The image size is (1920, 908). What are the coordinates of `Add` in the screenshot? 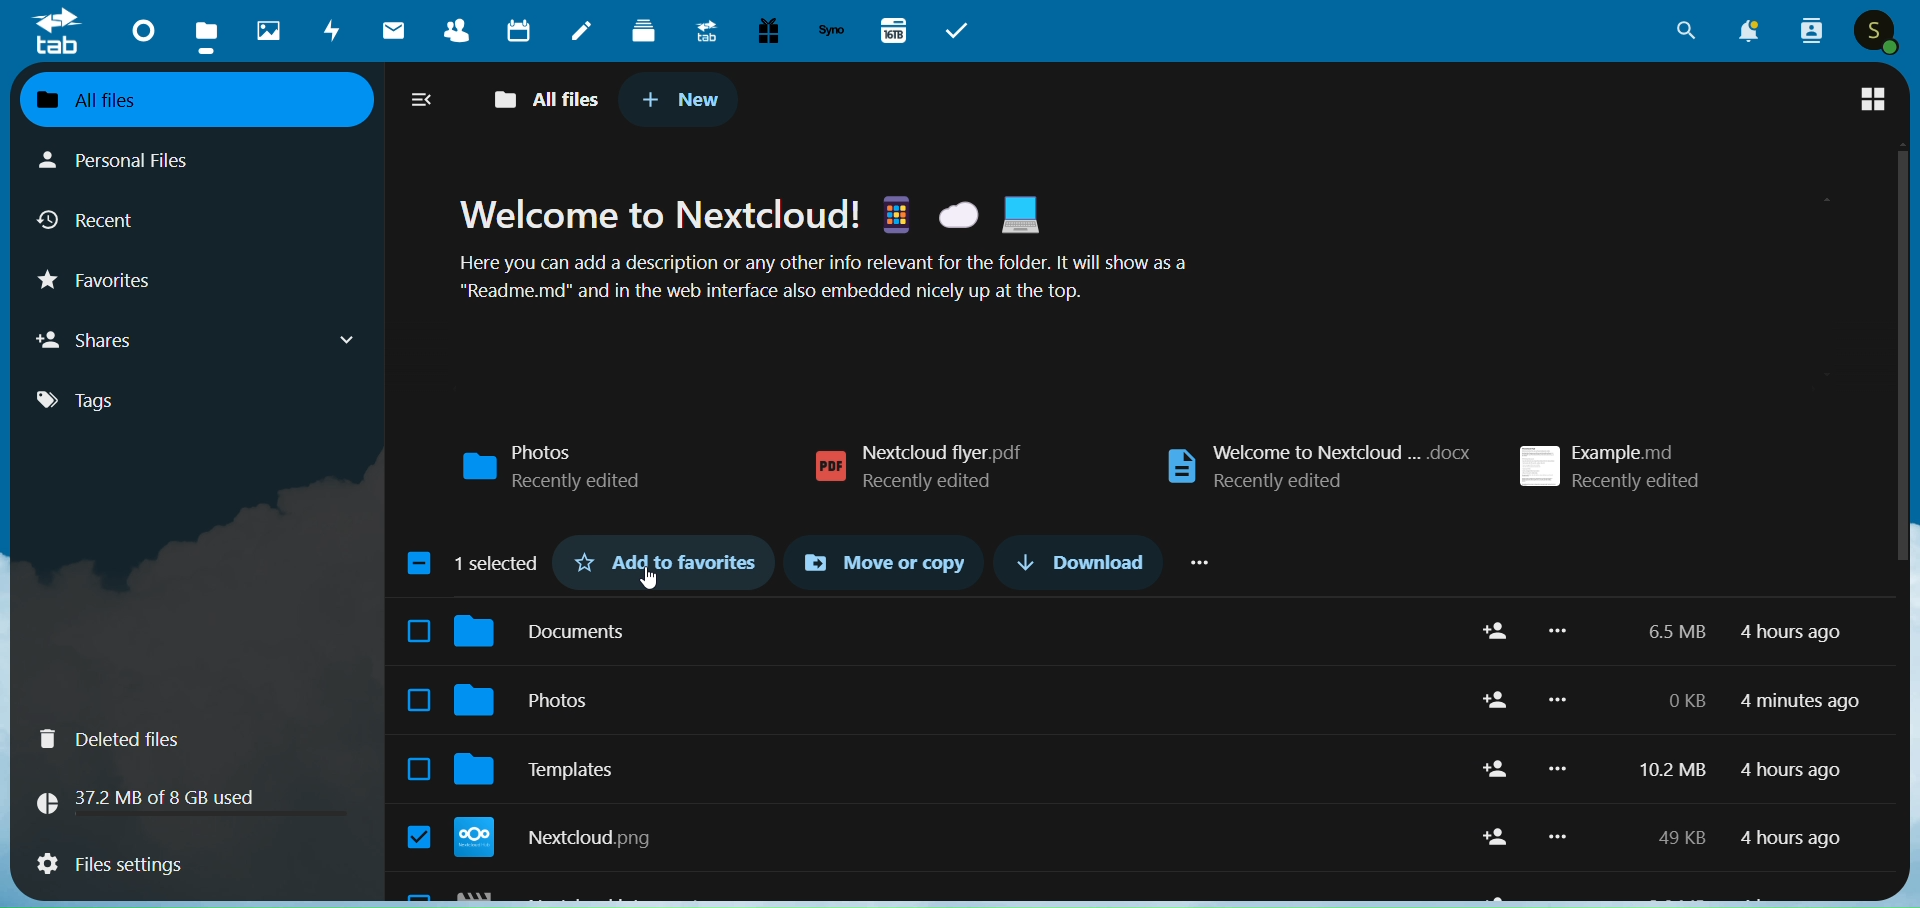 It's located at (1497, 768).